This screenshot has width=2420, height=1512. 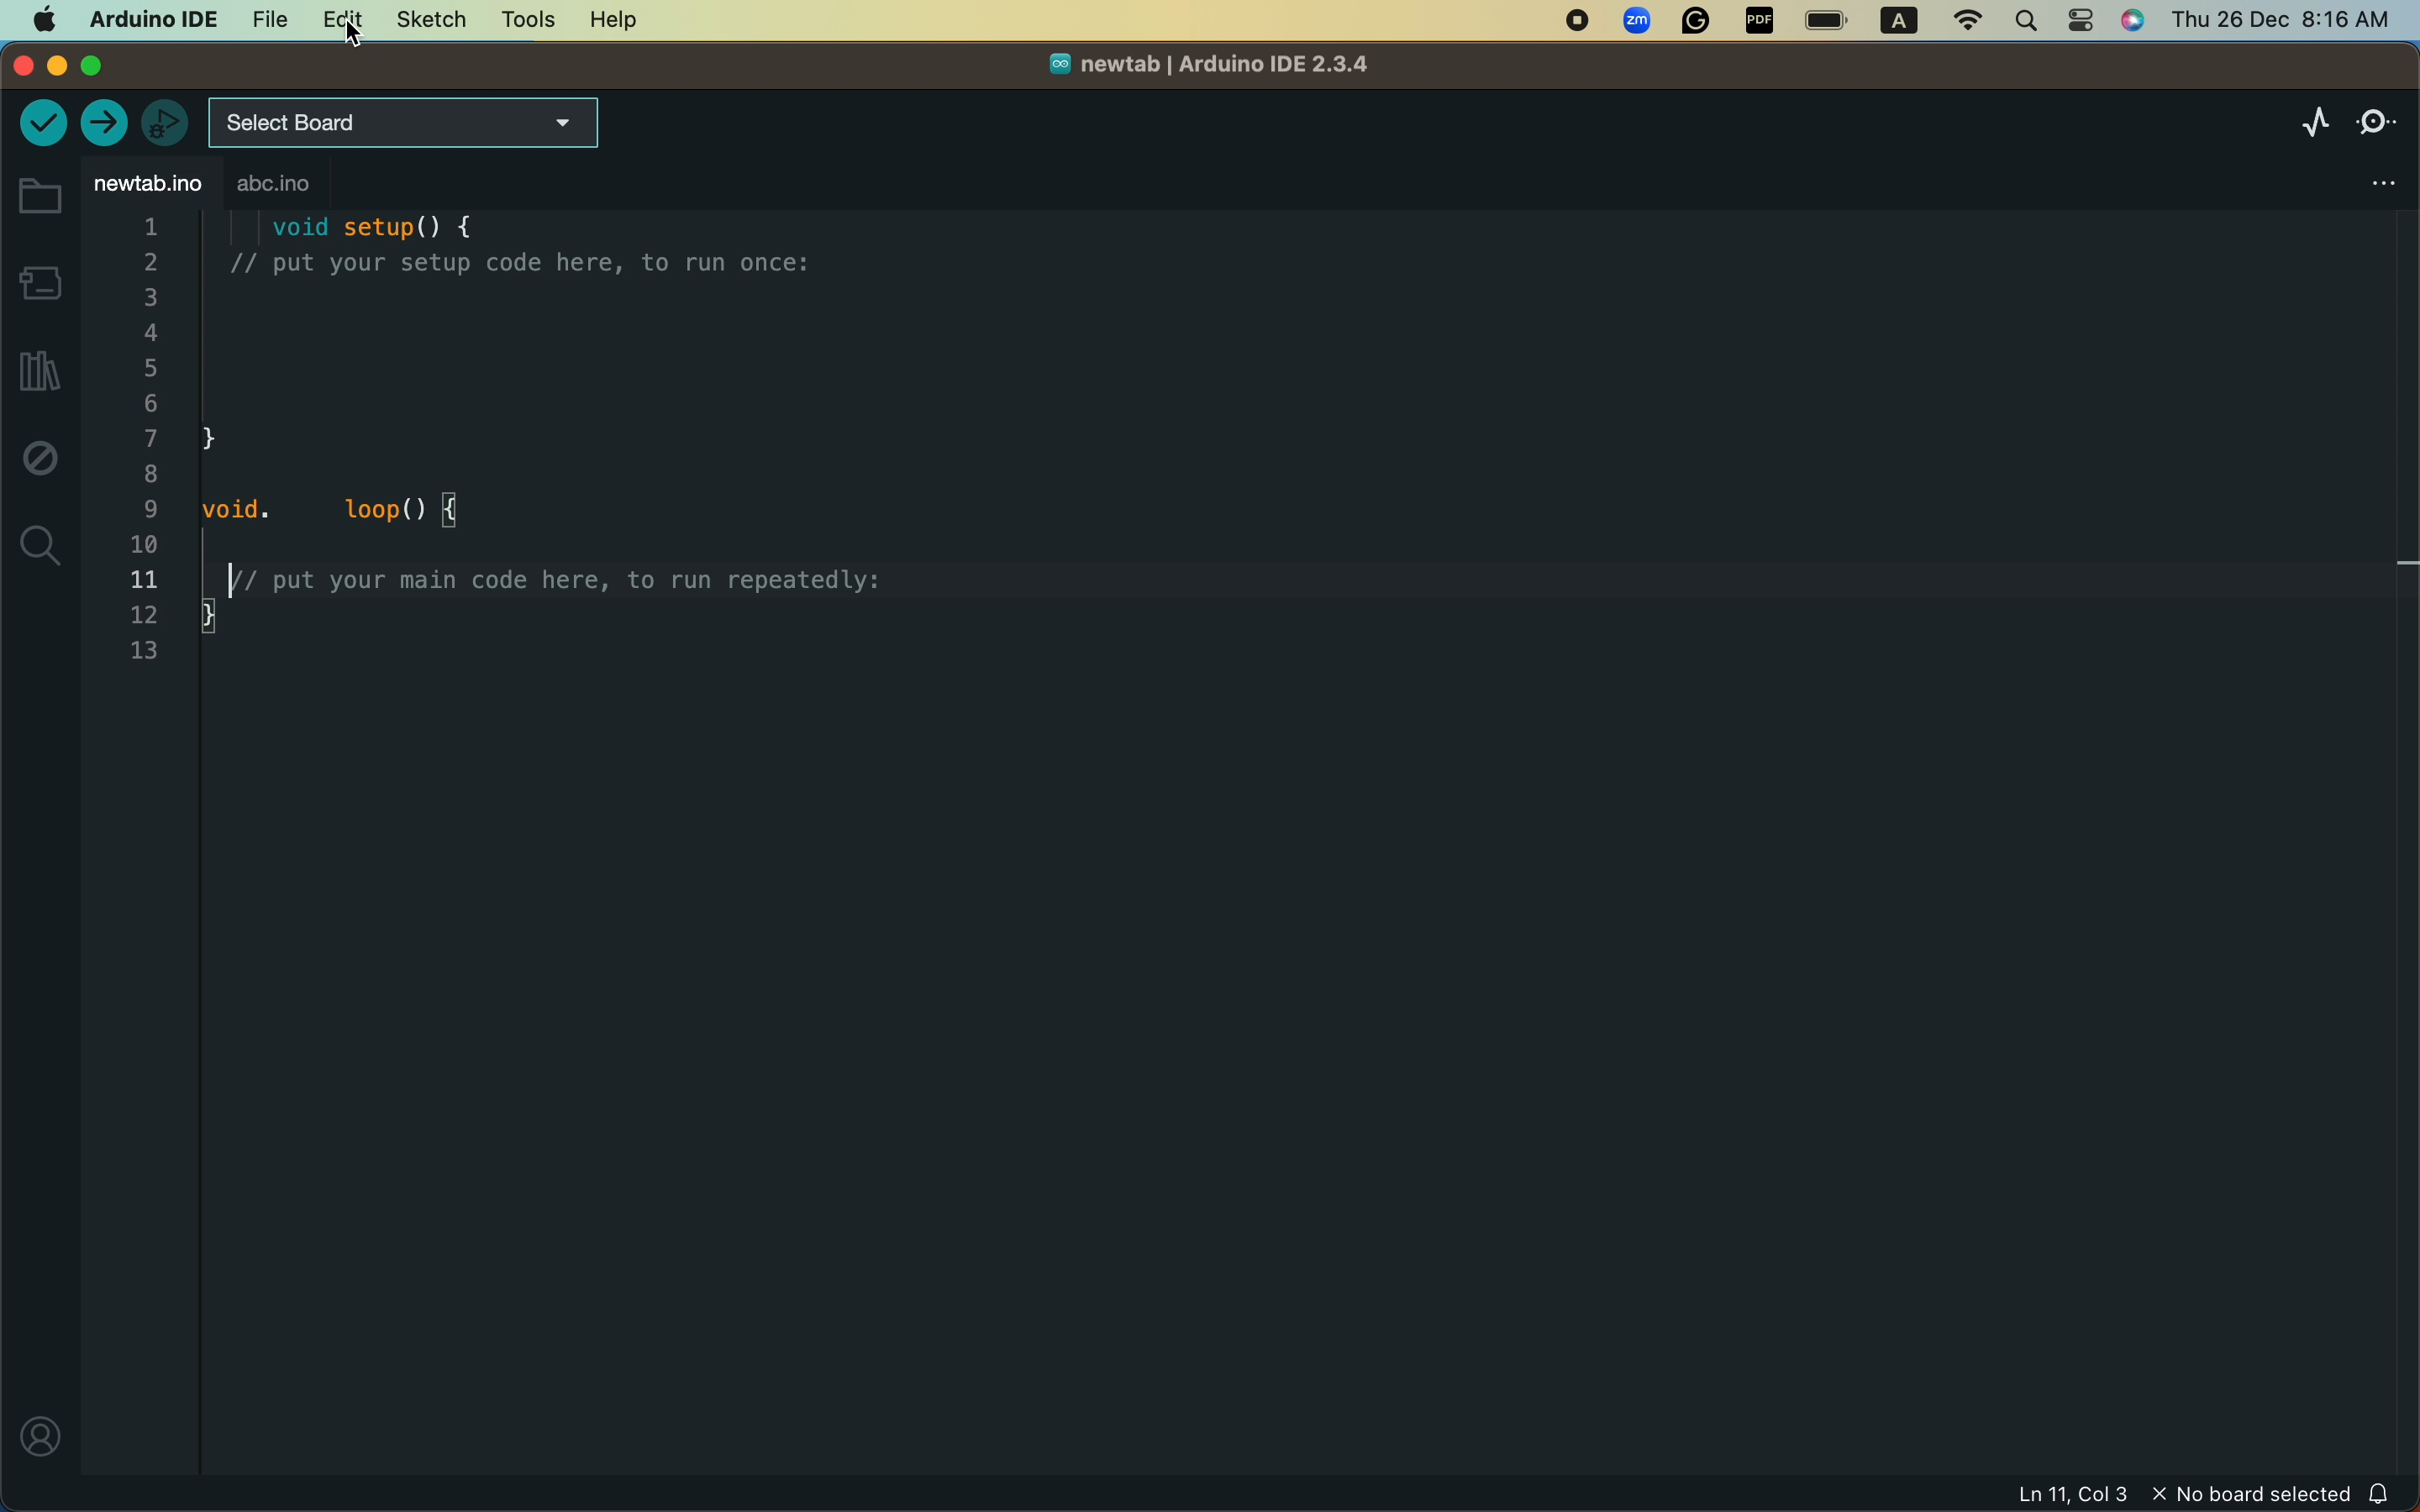 What do you see at coordinates (2083, 21) in the screenshot?
I see `setting` at bounding box center [2083, 21].